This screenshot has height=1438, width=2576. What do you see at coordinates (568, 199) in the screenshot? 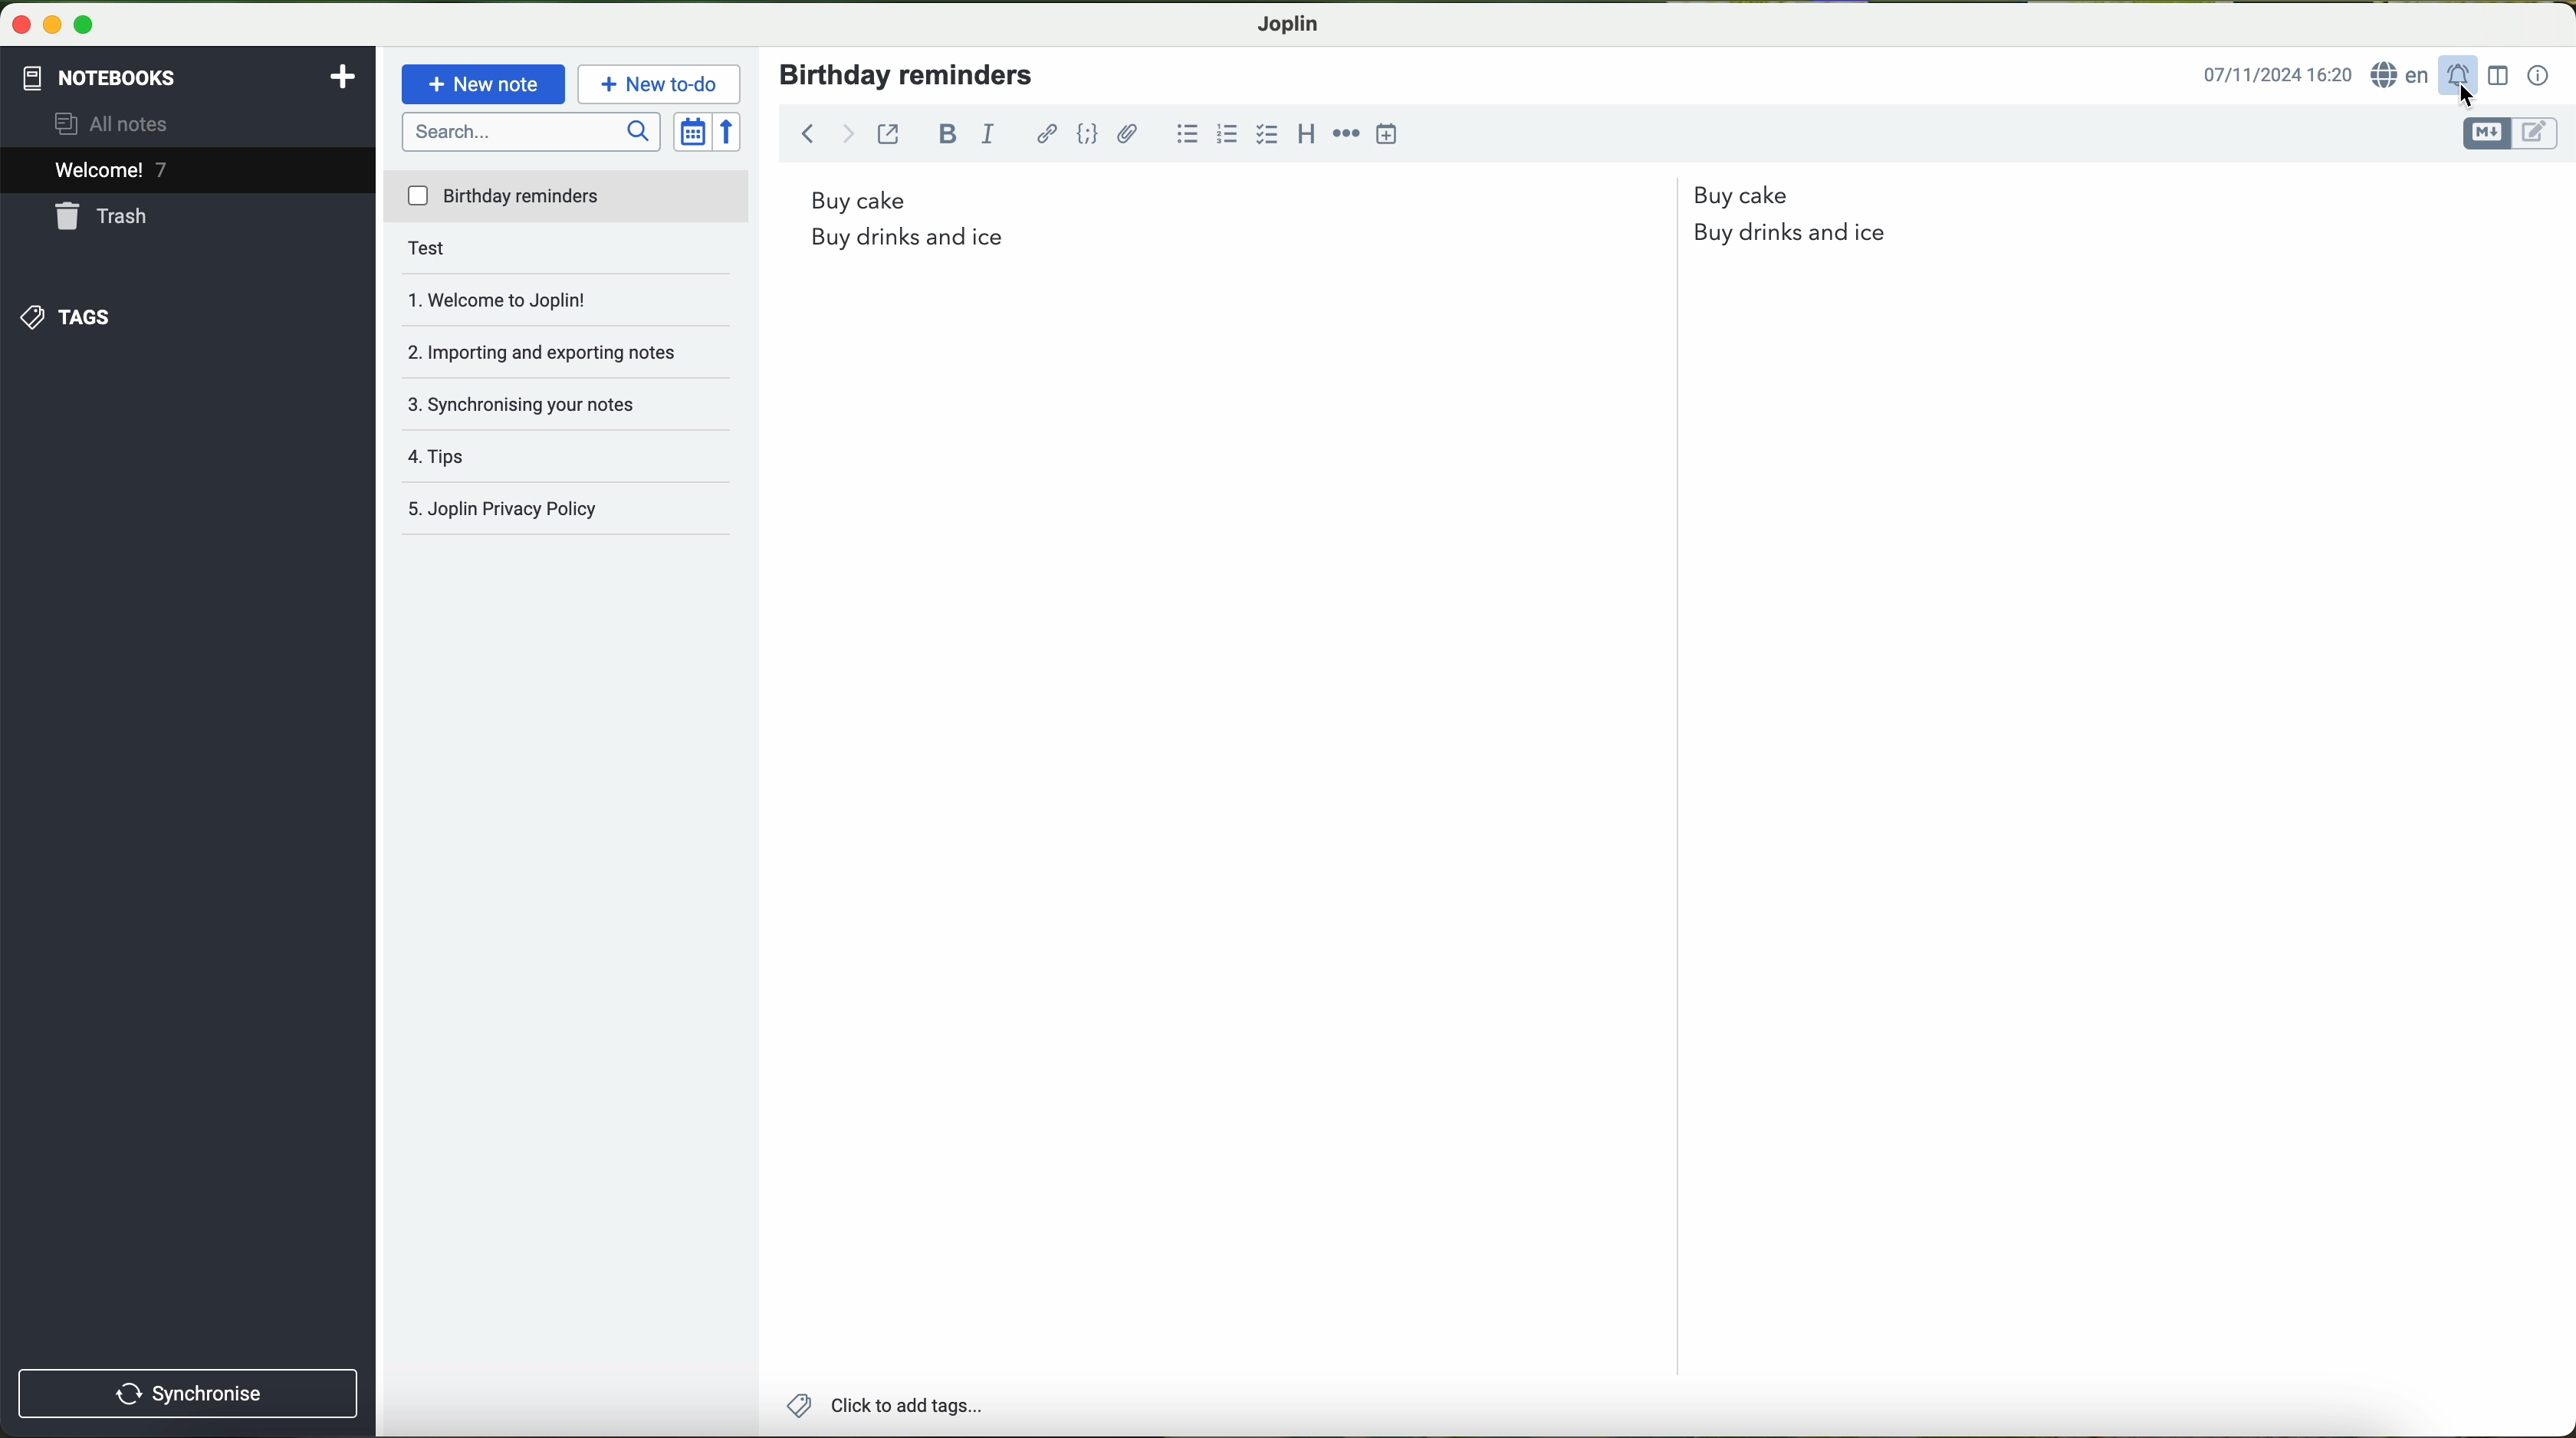
I see `birthday reminders file` at bounding box center [568, 199].